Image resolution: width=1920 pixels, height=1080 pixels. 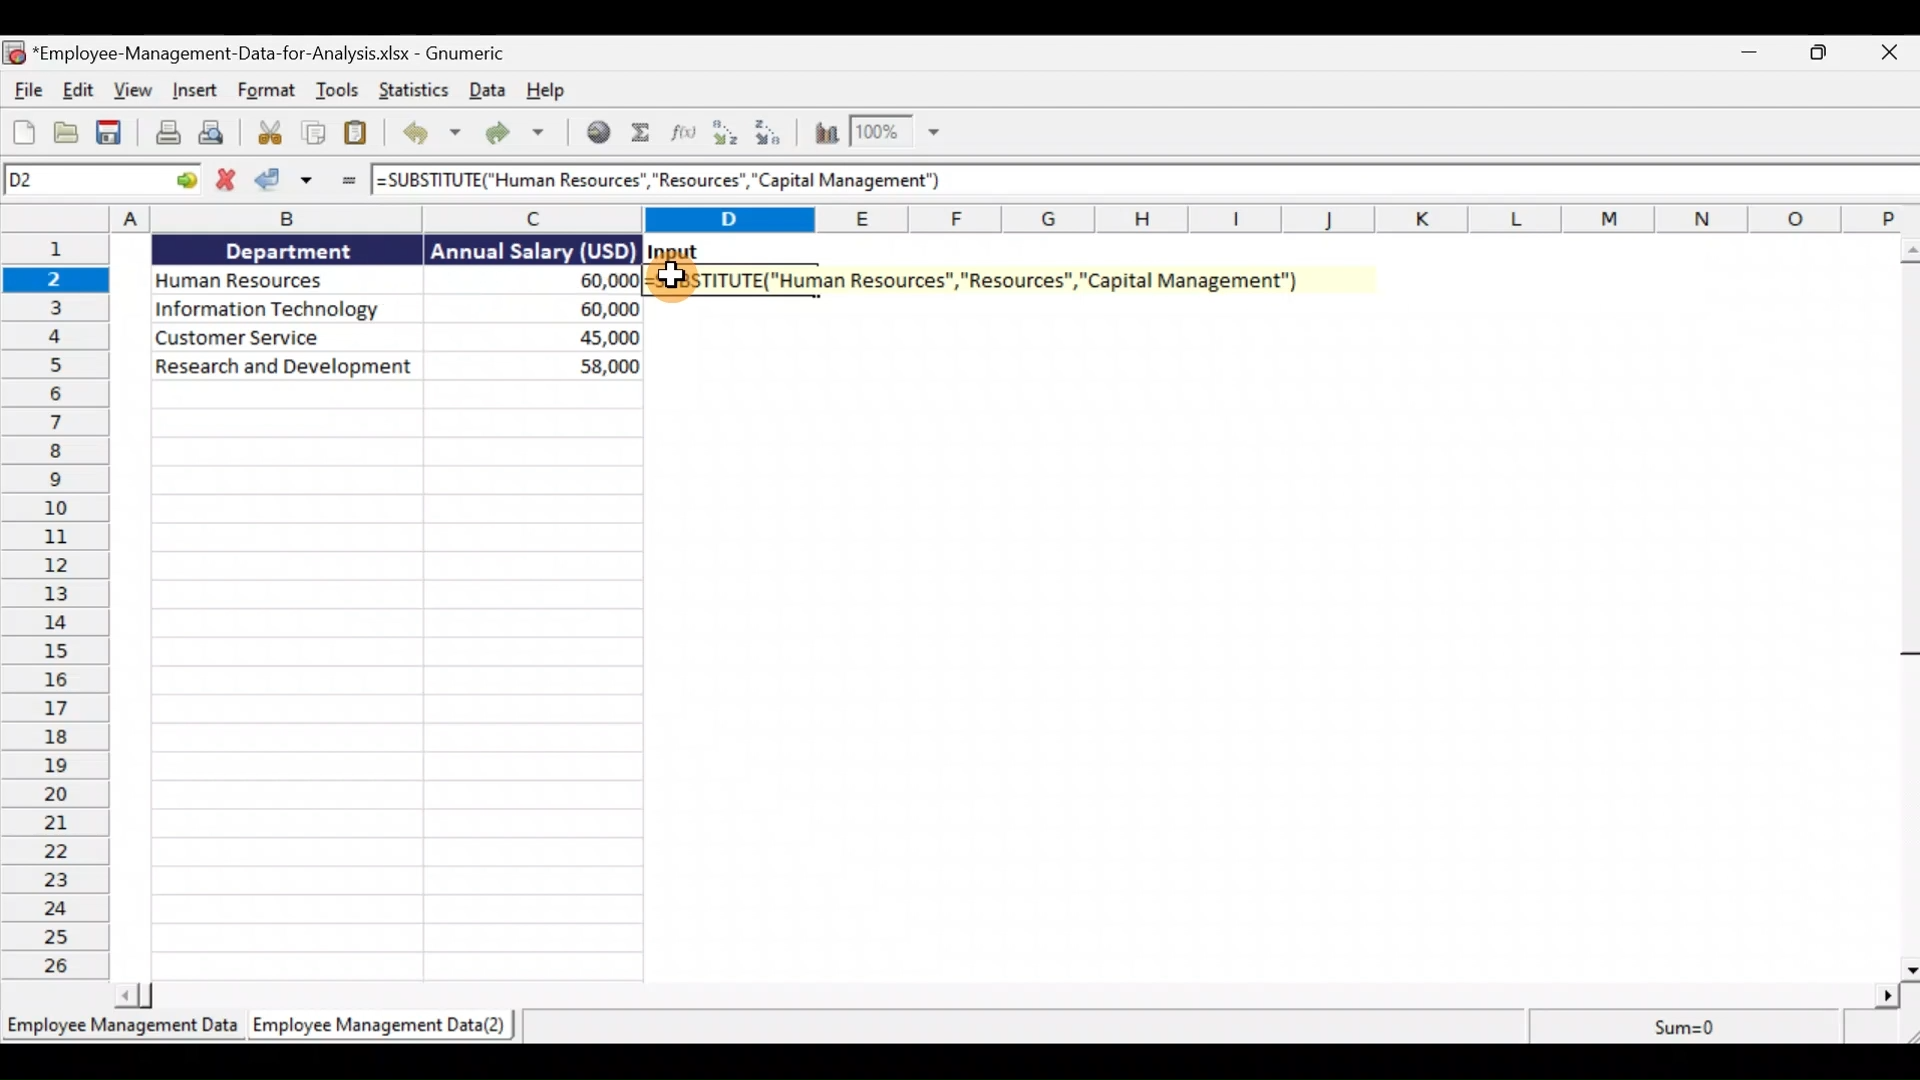 What do you see at coordinates (1820, 57) in the screenshot?
I see `Maximise` at bounding box center [1820, 57].